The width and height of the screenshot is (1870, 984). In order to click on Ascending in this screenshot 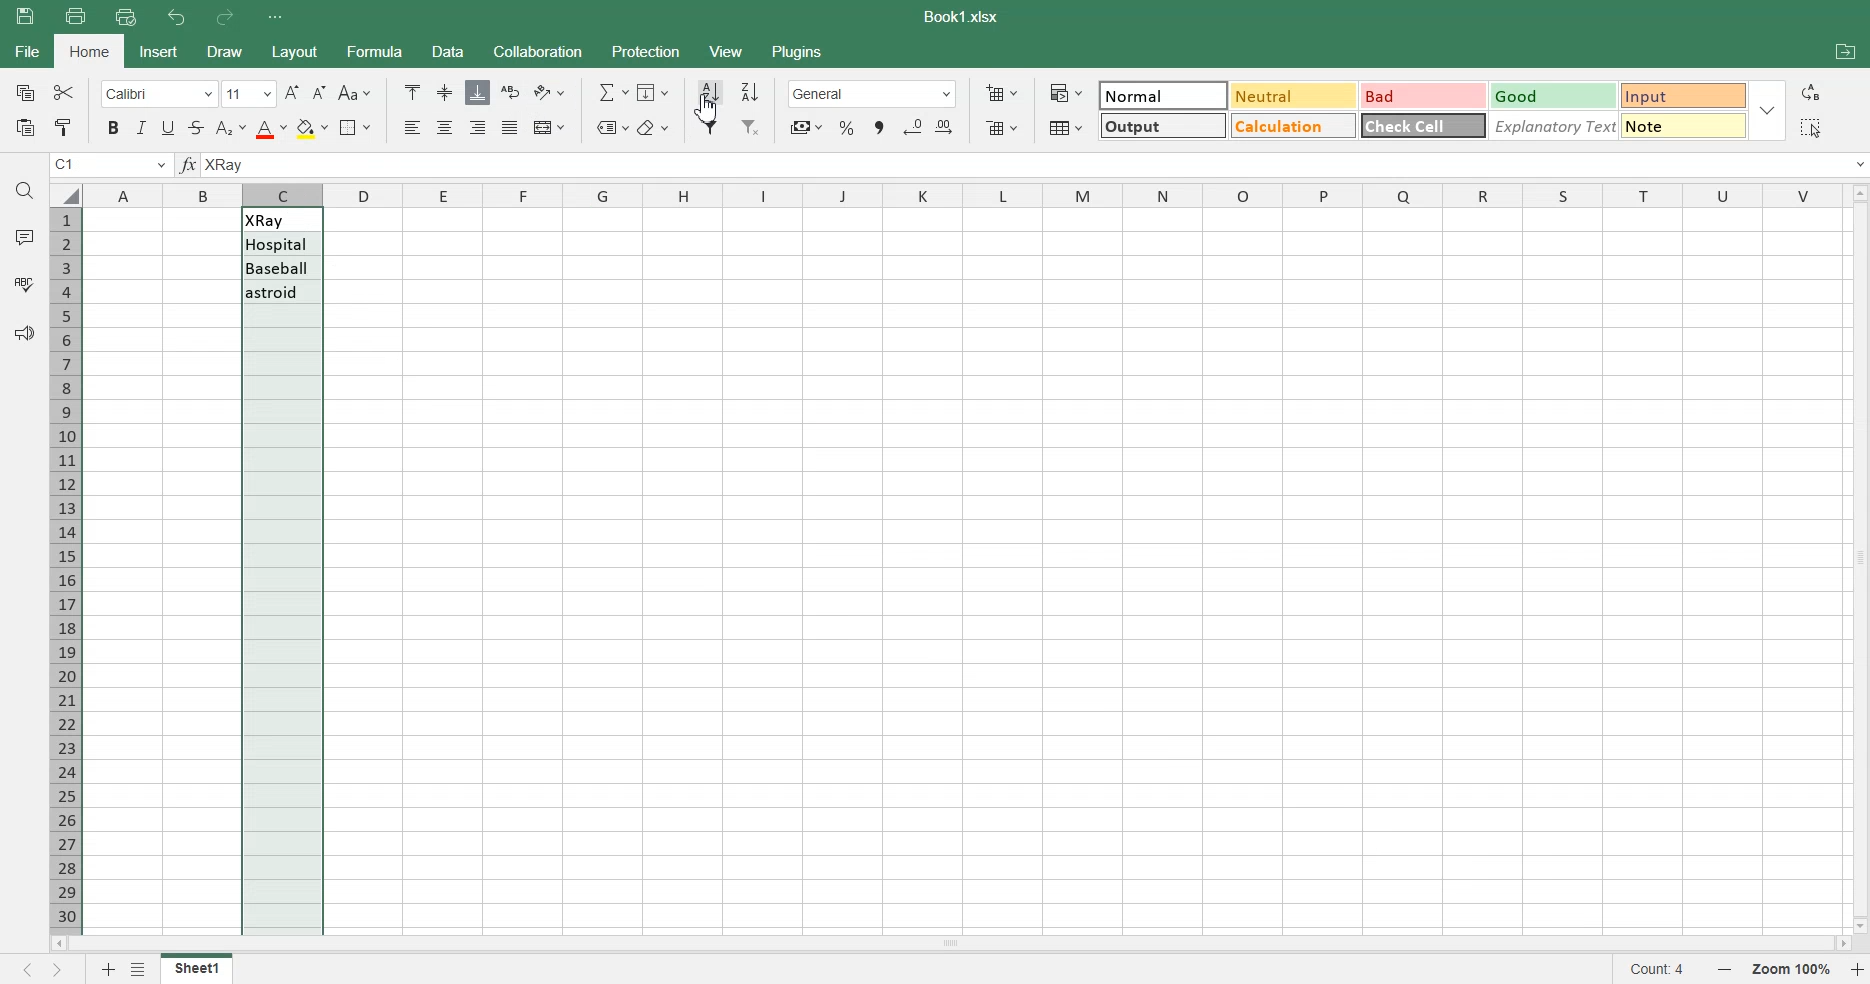, I will do `click(710, 92)`.